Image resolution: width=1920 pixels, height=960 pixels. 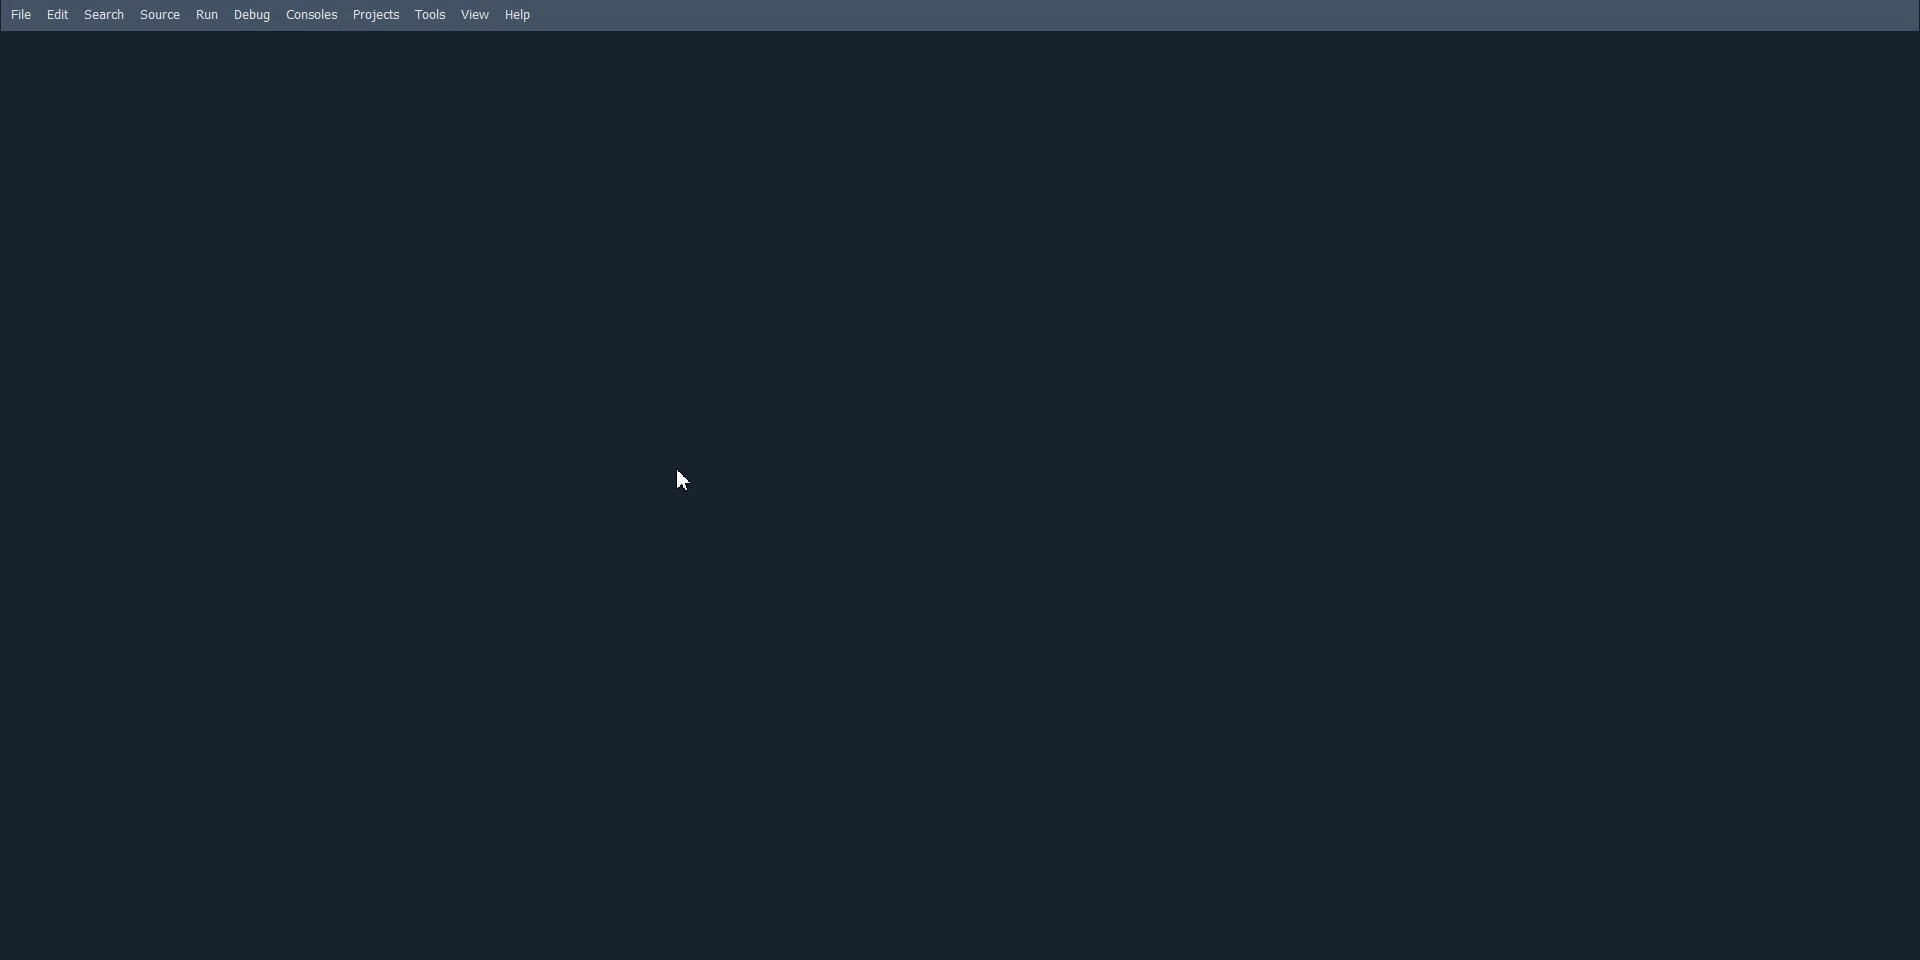 What do you see at coordinates (160, 14) in the screenshot?
I see `Source` at bounding box center [160, 14].